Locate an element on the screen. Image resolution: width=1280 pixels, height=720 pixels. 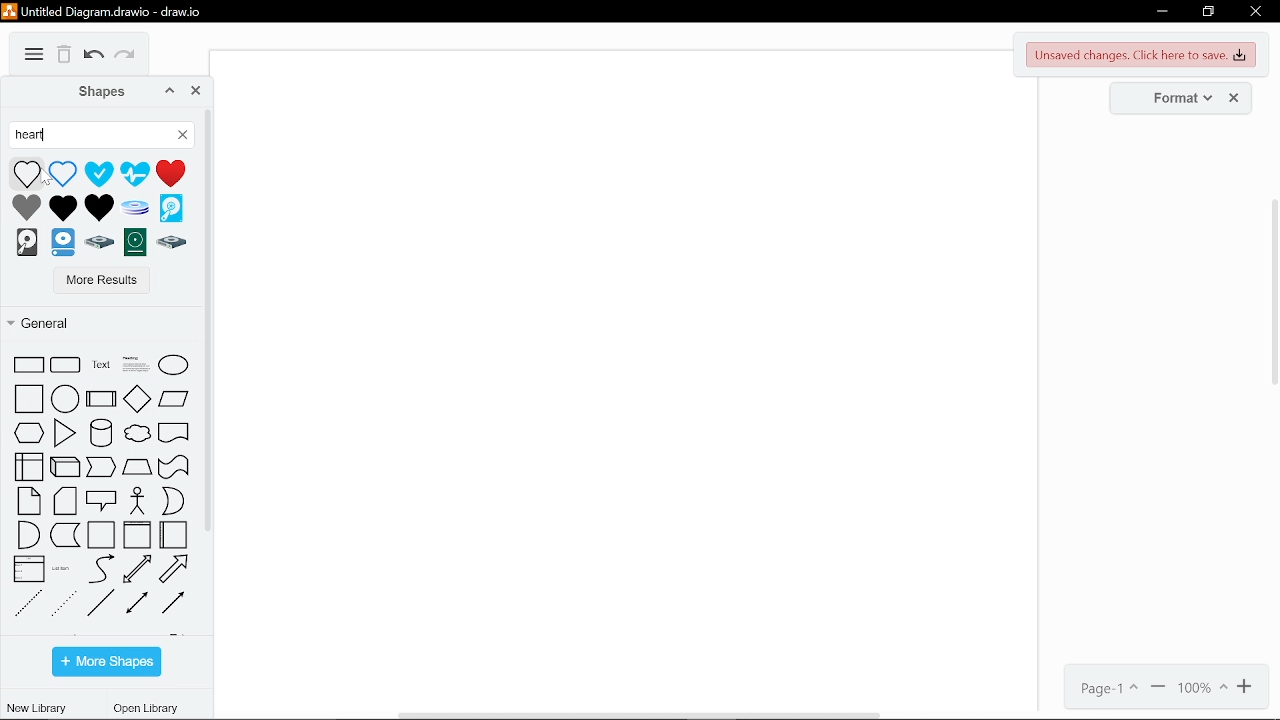
Untitled Diagram.drawio - draw.io is located at coordinates (106, 10).